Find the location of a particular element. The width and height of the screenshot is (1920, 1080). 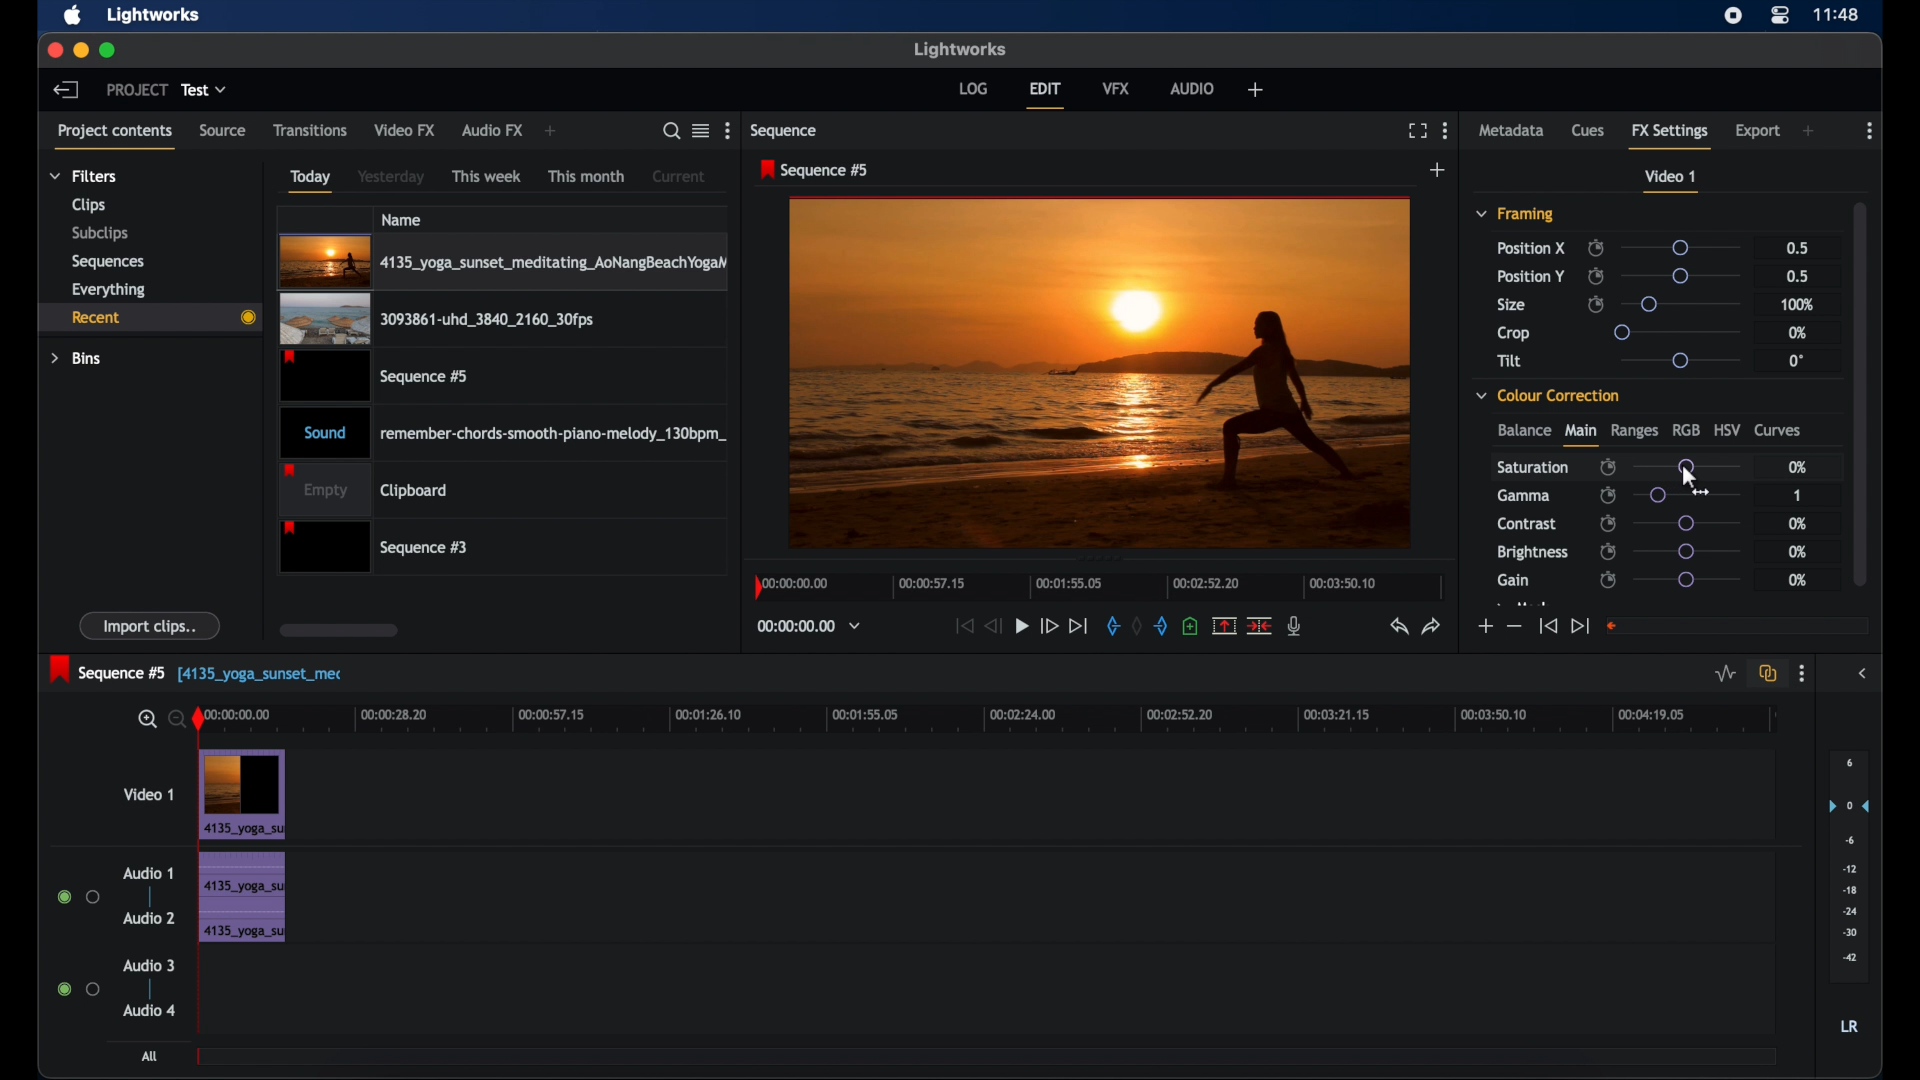

enable/disable keyframes is located at coordinates (1595, 276).